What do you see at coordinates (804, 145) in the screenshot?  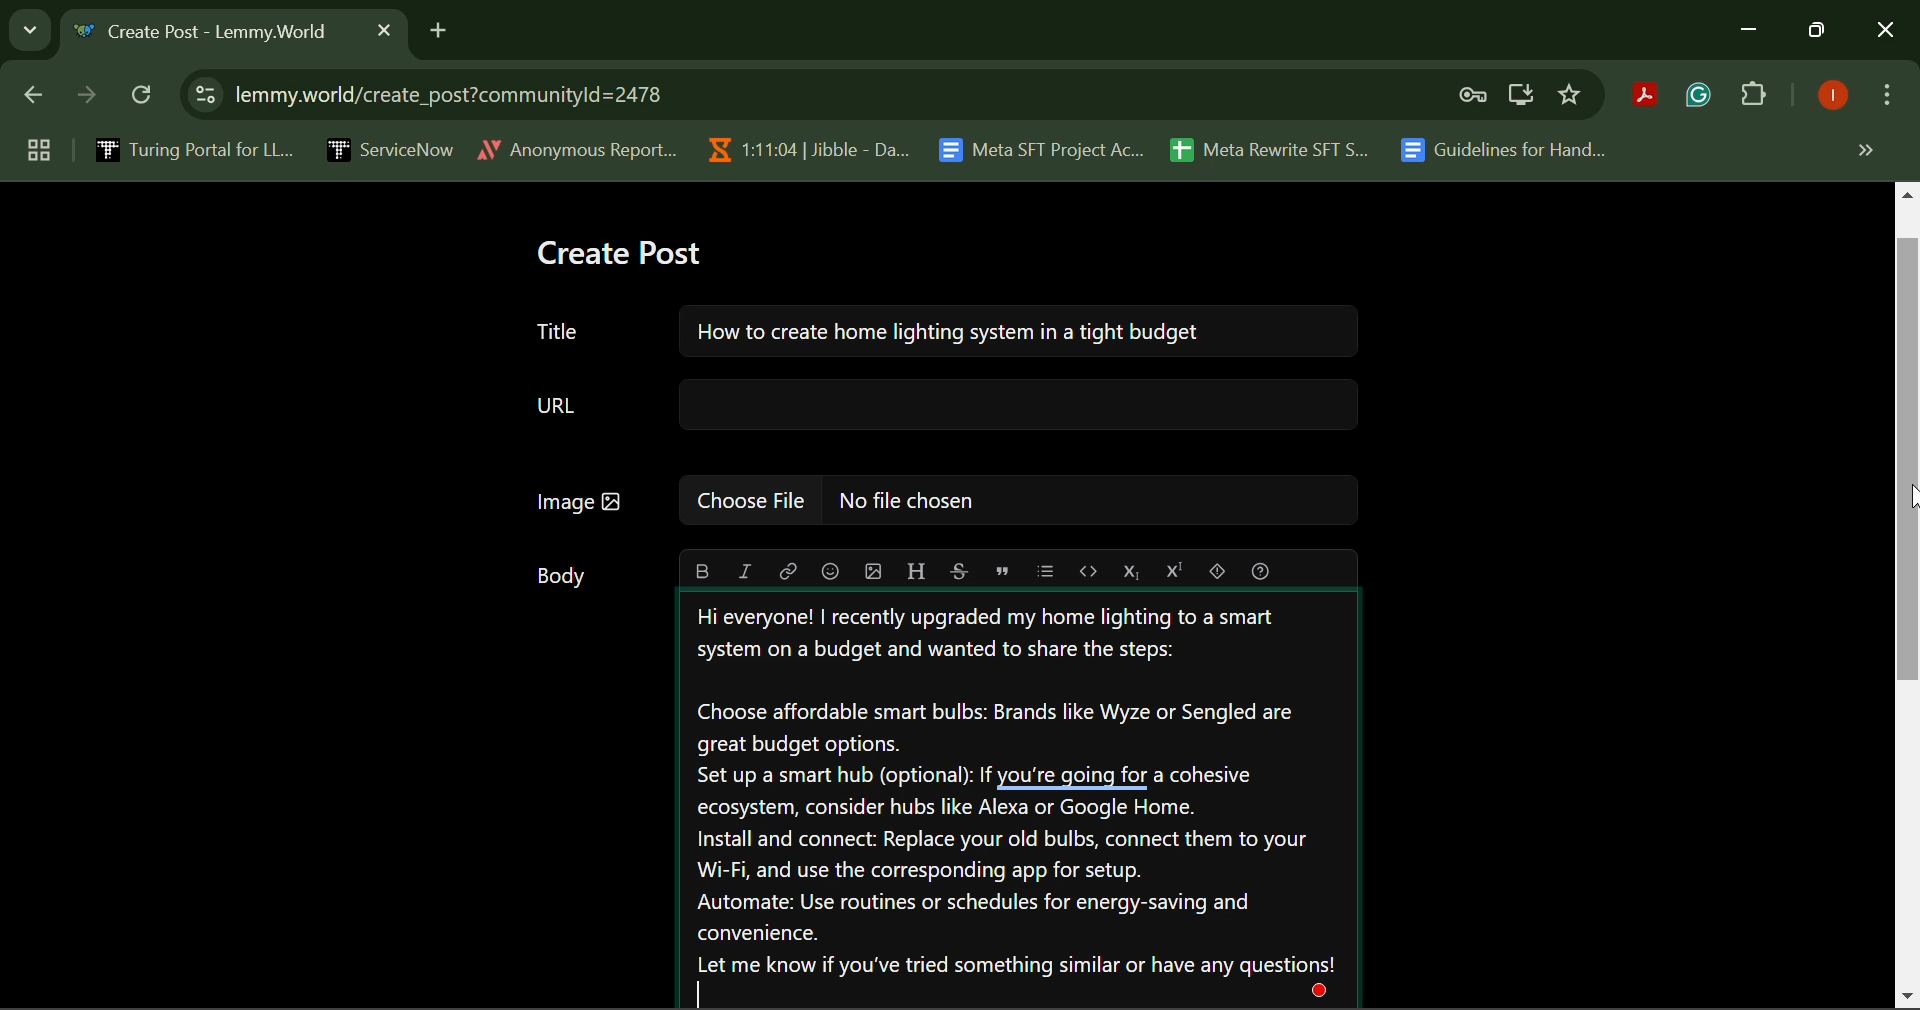 I see `Jibble` at bounding box center [804, 145].